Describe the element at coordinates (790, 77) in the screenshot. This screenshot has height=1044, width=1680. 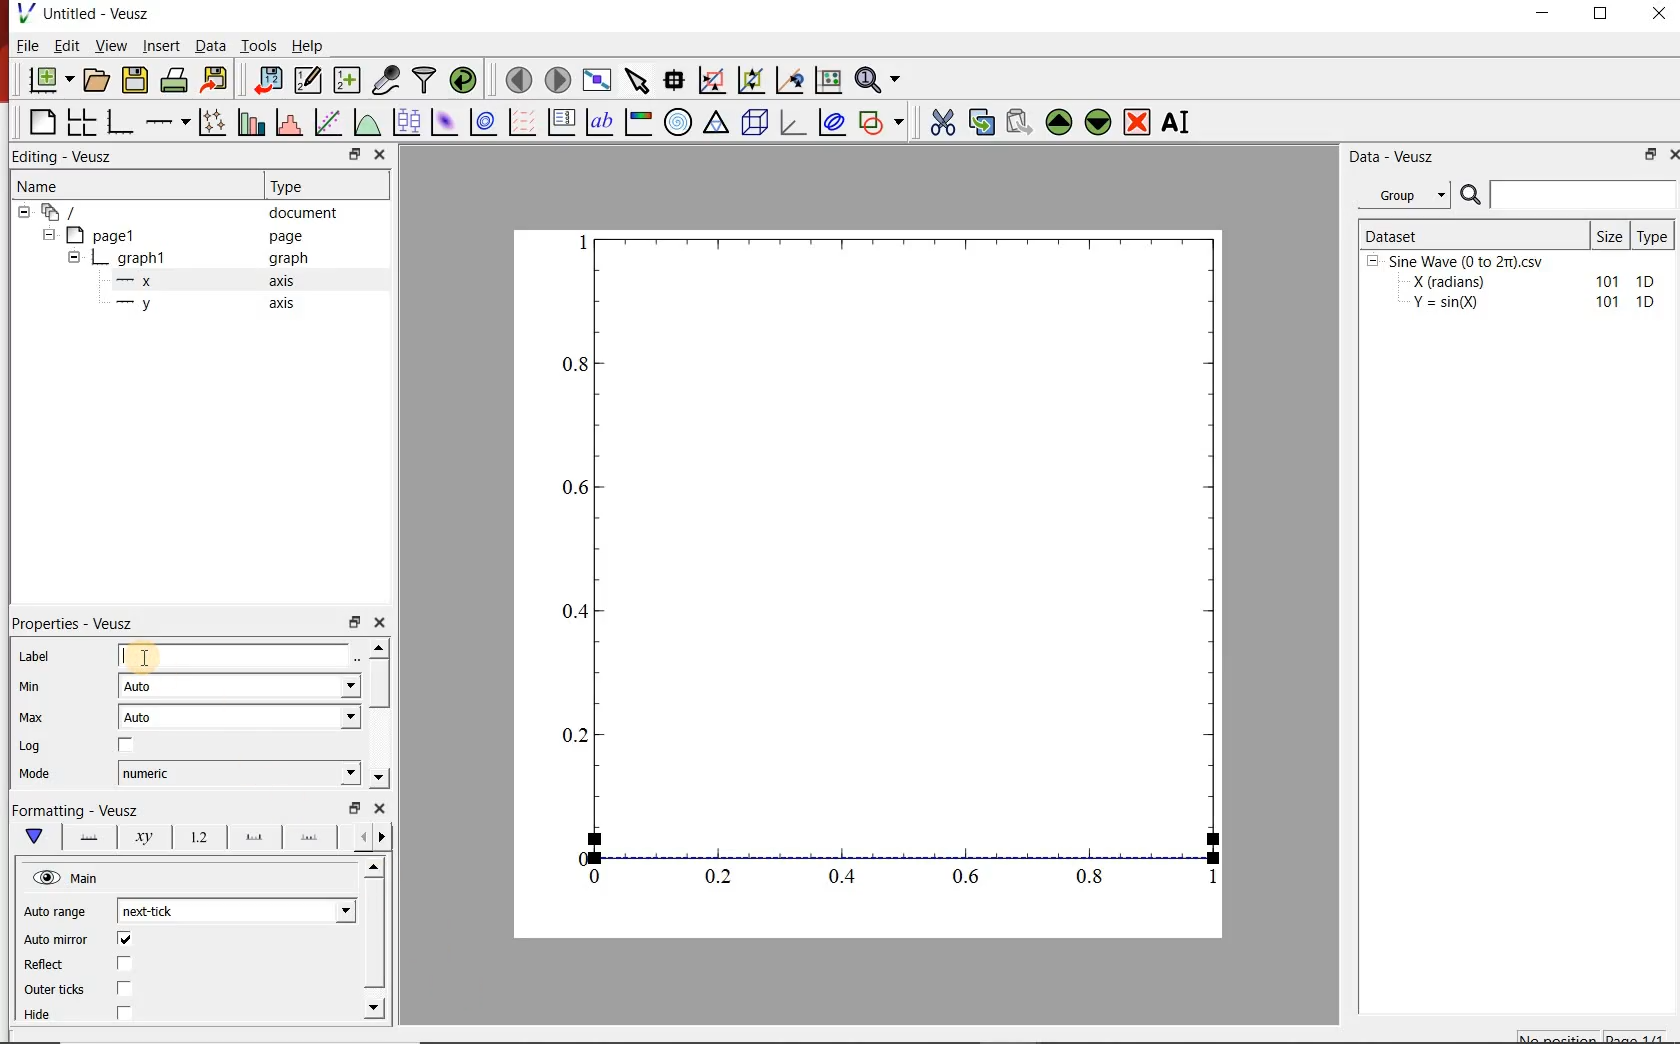
I see `click to recentre graph` at that location.